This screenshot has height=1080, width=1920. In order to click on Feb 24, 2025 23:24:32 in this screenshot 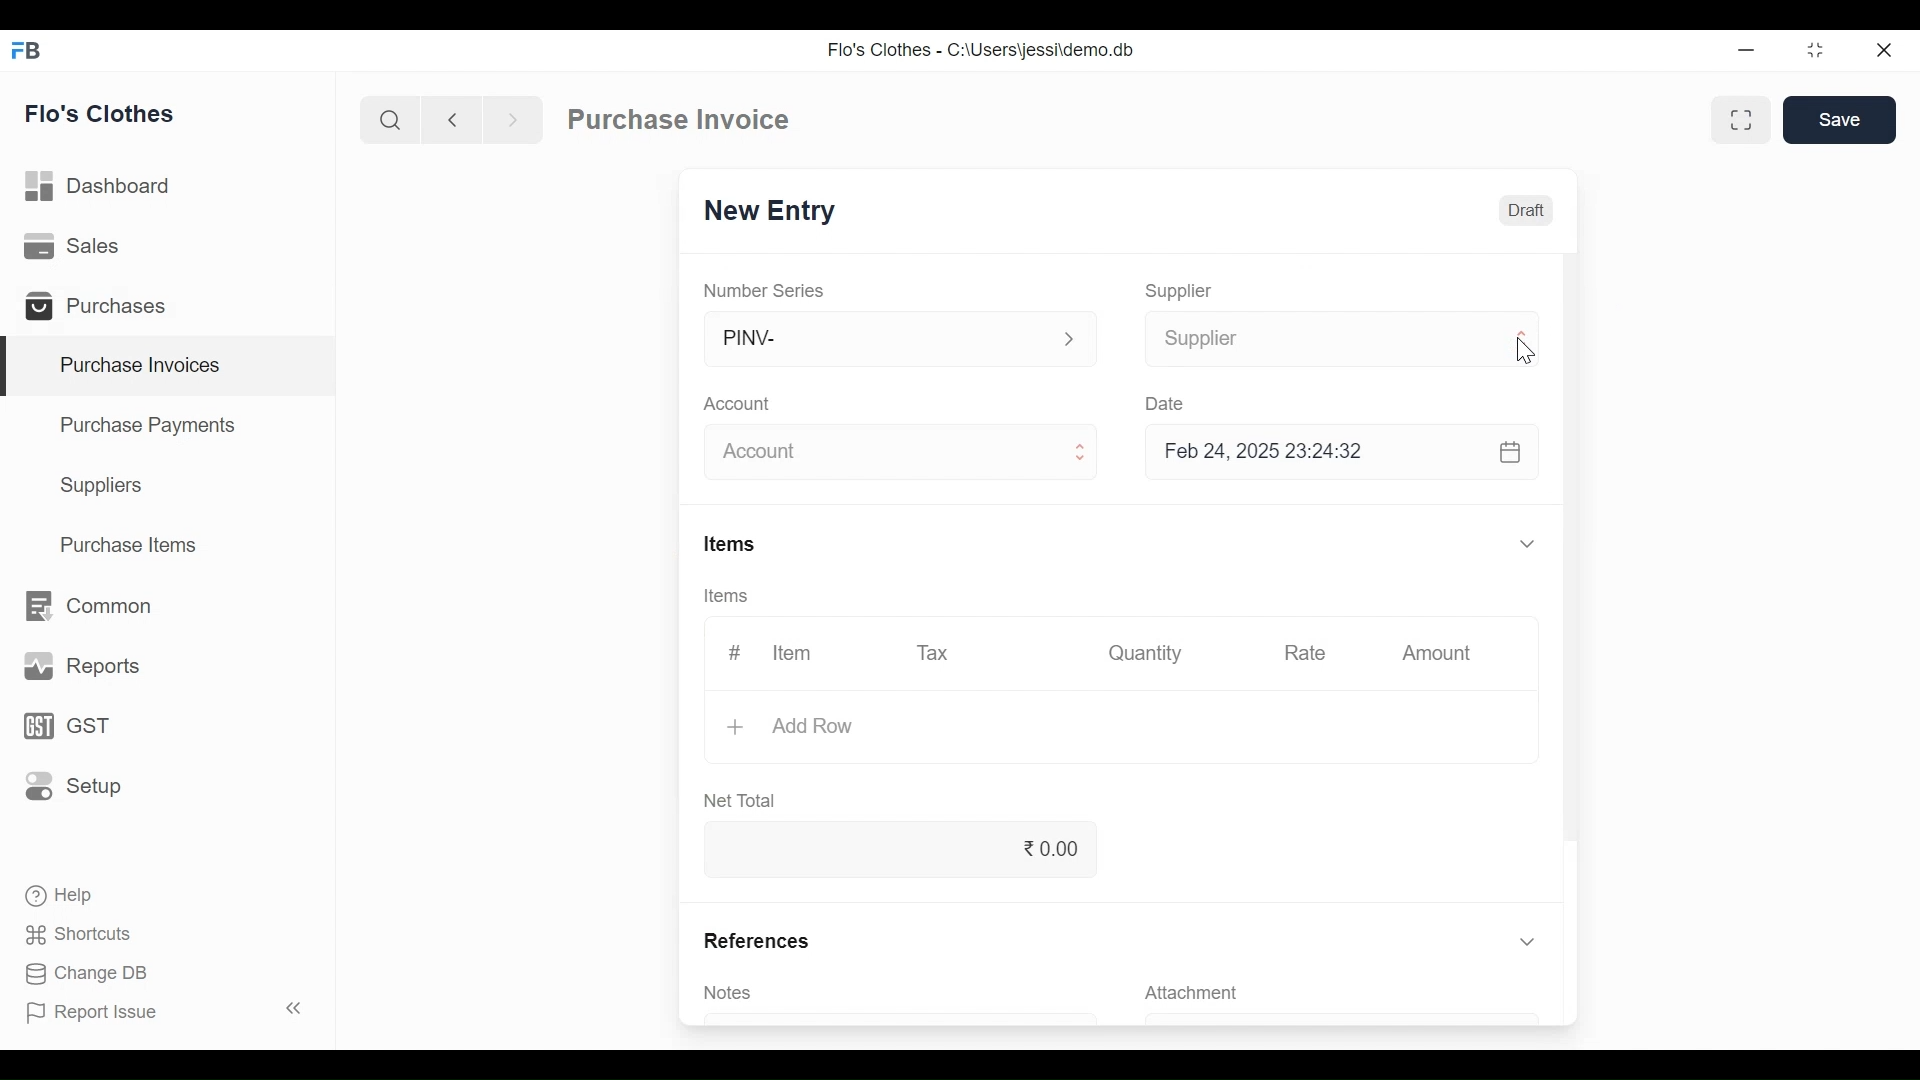, I will do `click(1345, 454)`.